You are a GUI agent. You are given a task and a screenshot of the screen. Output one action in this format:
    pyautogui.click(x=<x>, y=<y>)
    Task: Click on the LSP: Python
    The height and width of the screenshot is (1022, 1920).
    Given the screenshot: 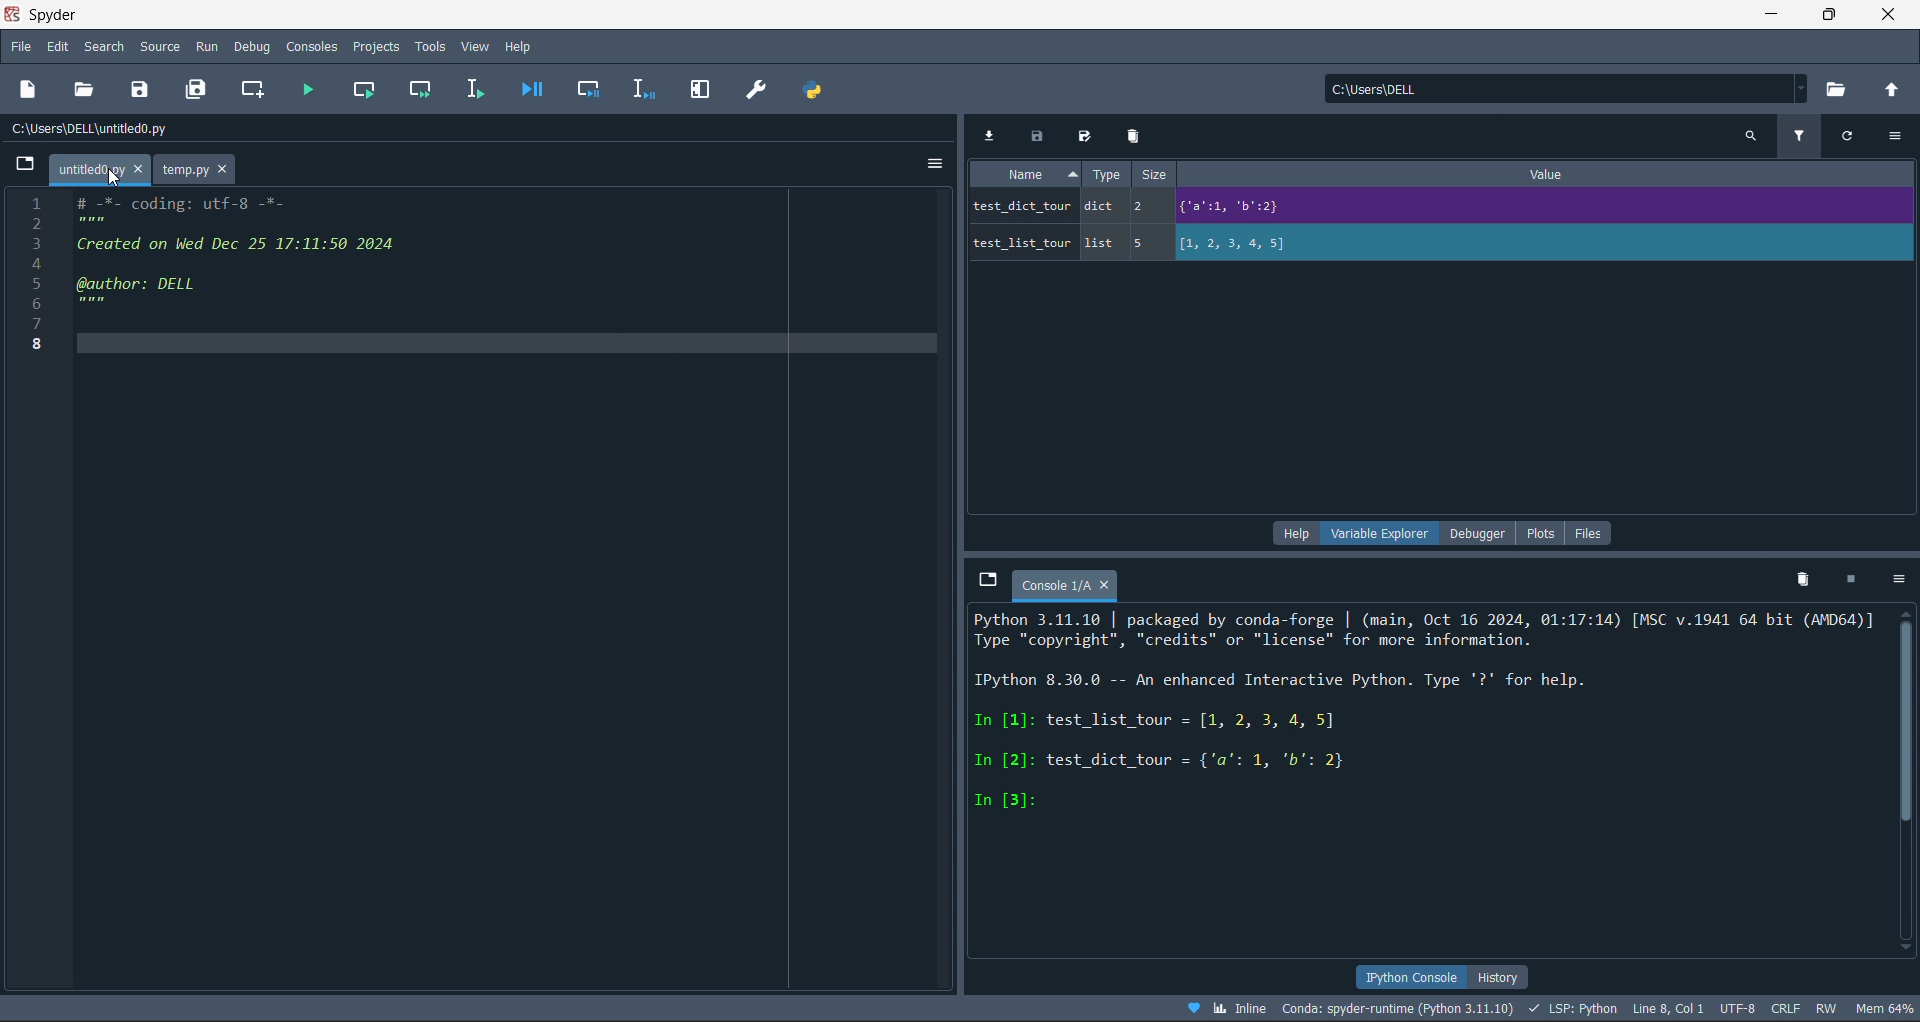 What is the action you would take?
    pyautogui.click(x=1574, y=1010)
    